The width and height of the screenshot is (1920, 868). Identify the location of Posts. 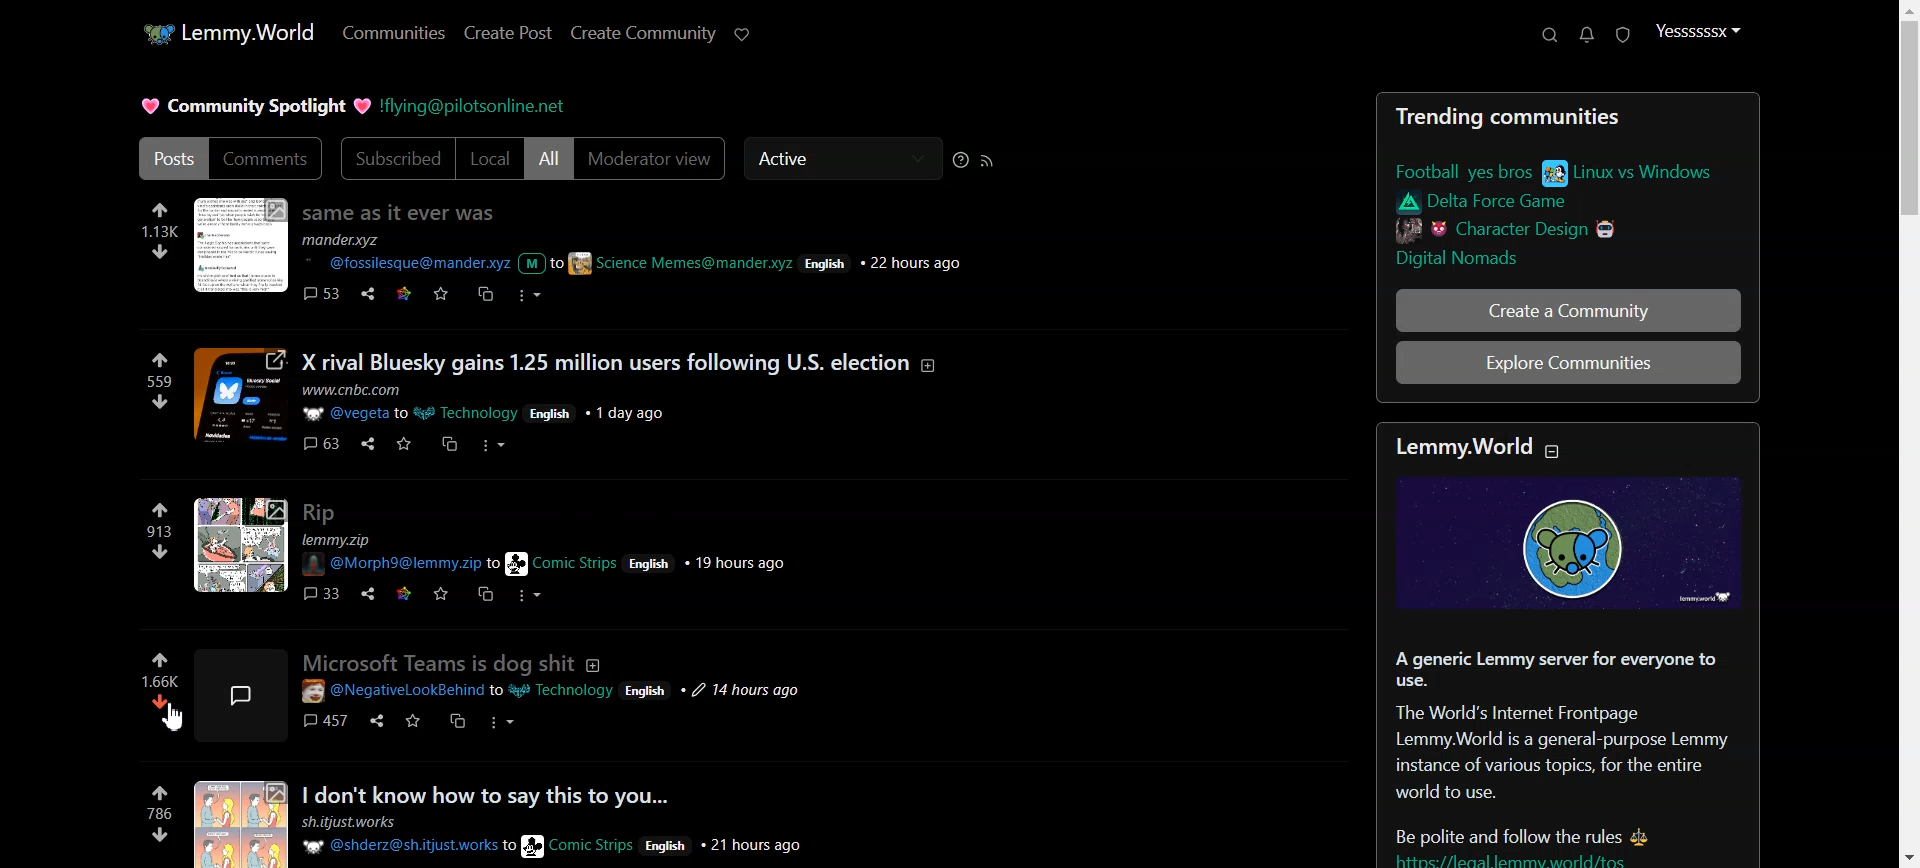
(1569, 191).